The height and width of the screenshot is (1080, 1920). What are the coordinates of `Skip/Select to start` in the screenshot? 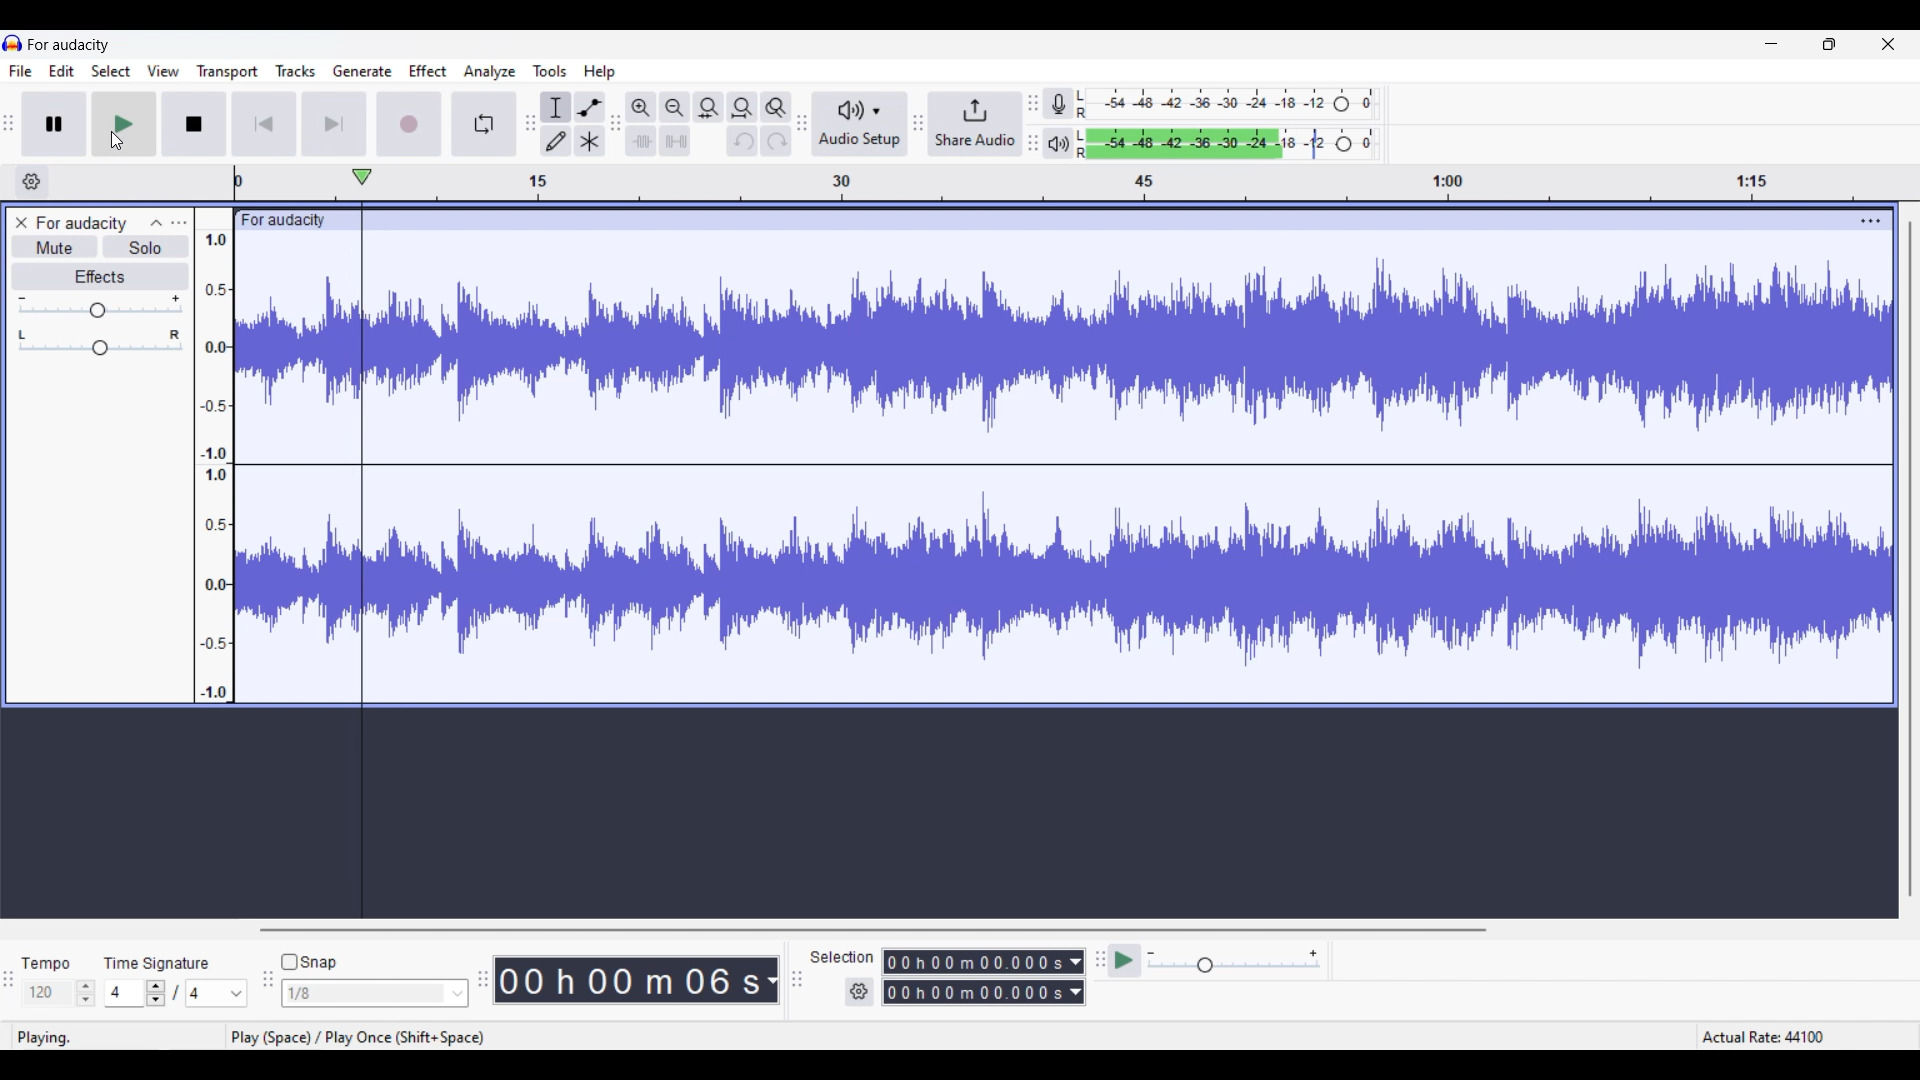 It's located at (265, 124).